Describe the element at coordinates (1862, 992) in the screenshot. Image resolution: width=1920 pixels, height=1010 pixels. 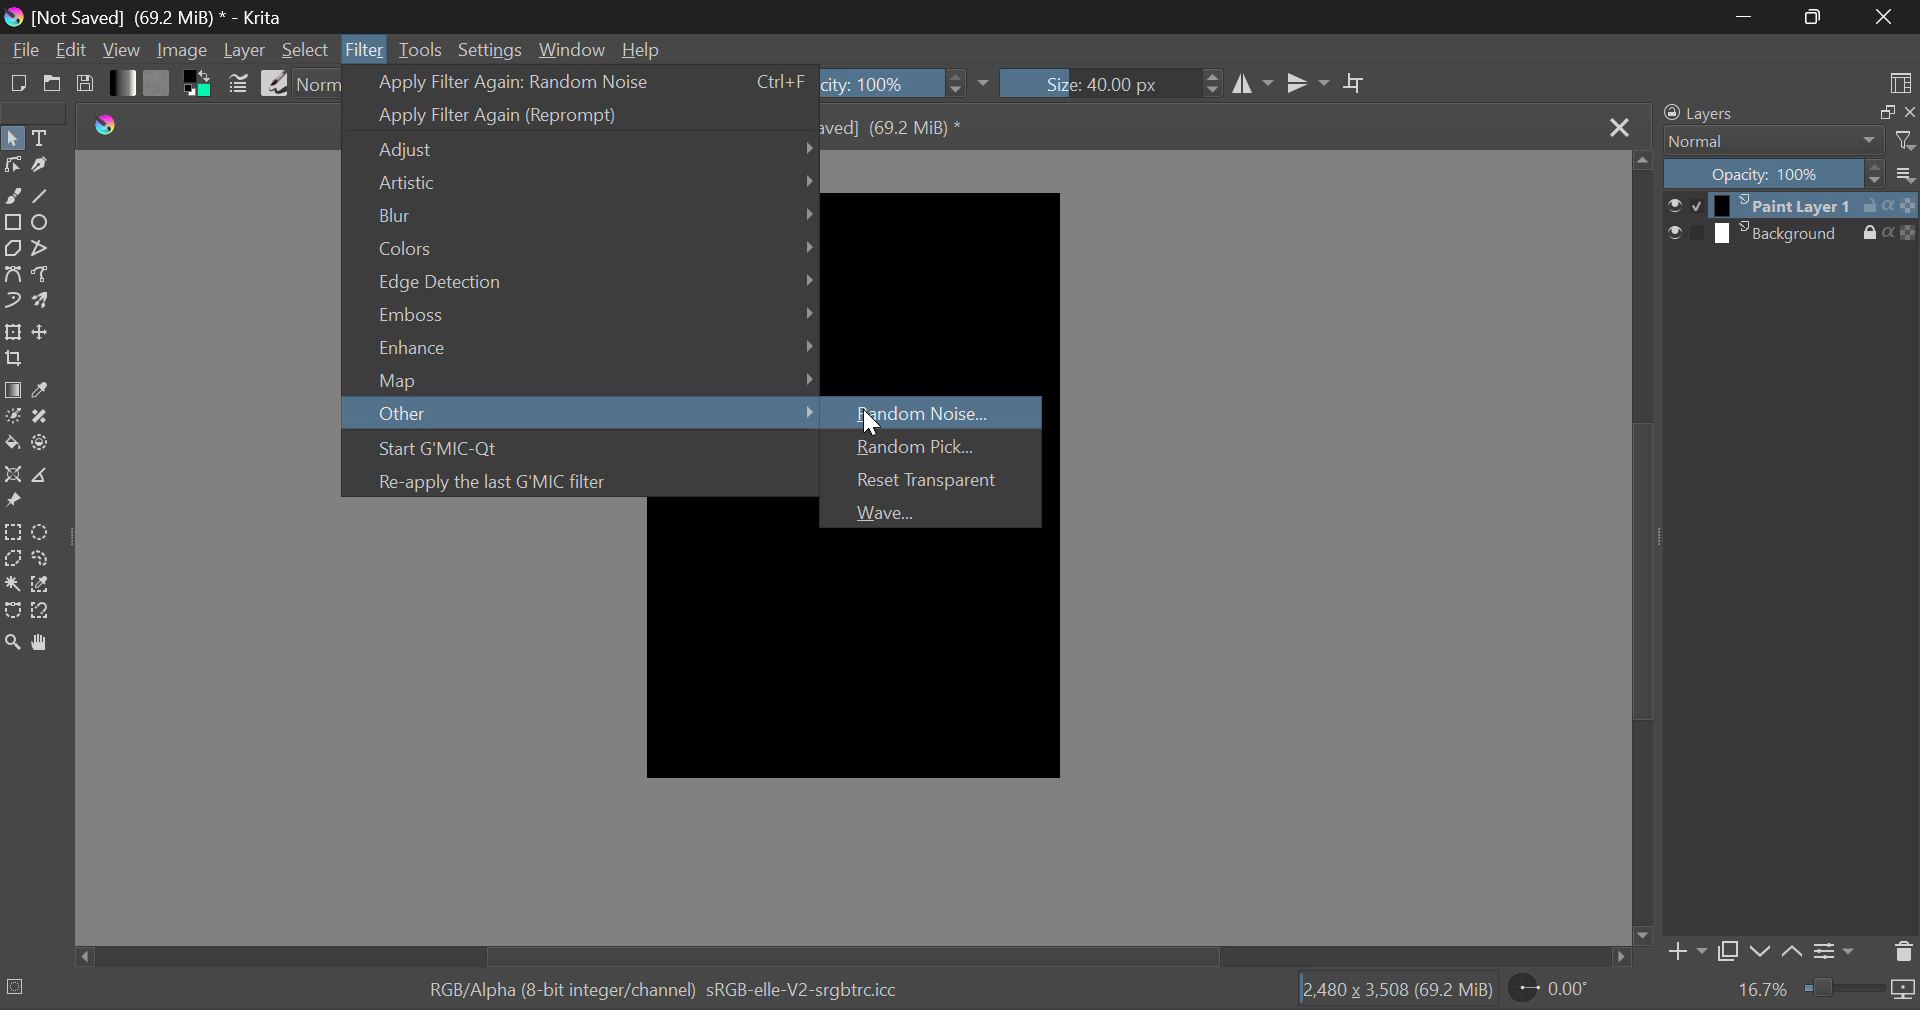
I see `Zoom` at that location.